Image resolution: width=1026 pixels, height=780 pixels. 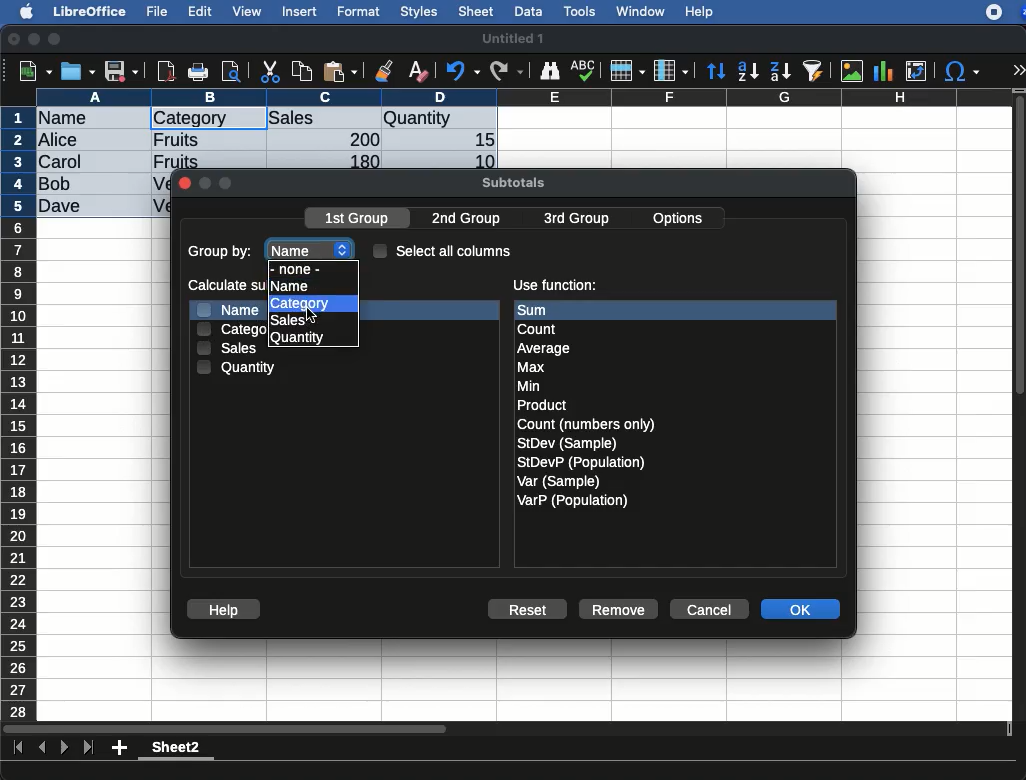 I want to click on SitDev (Sample), so click(x=568, y=443).